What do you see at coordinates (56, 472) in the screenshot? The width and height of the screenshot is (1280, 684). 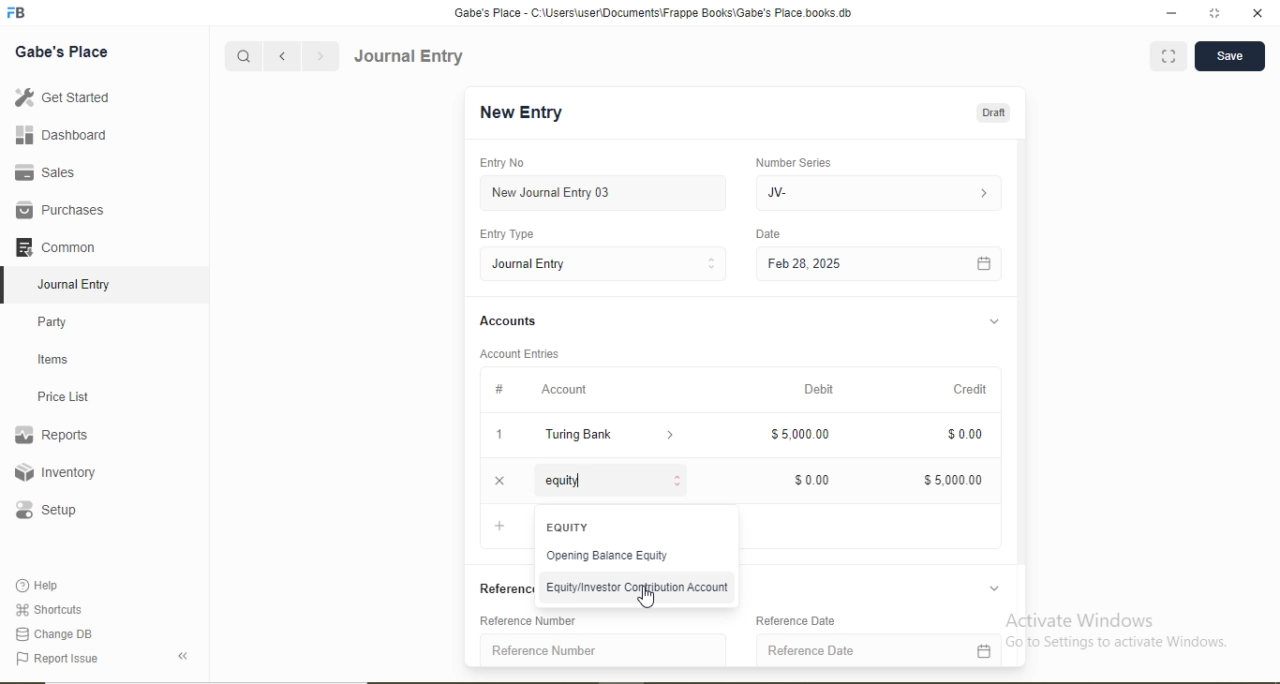 I see `Inventory` at bounding box center [56, 472].